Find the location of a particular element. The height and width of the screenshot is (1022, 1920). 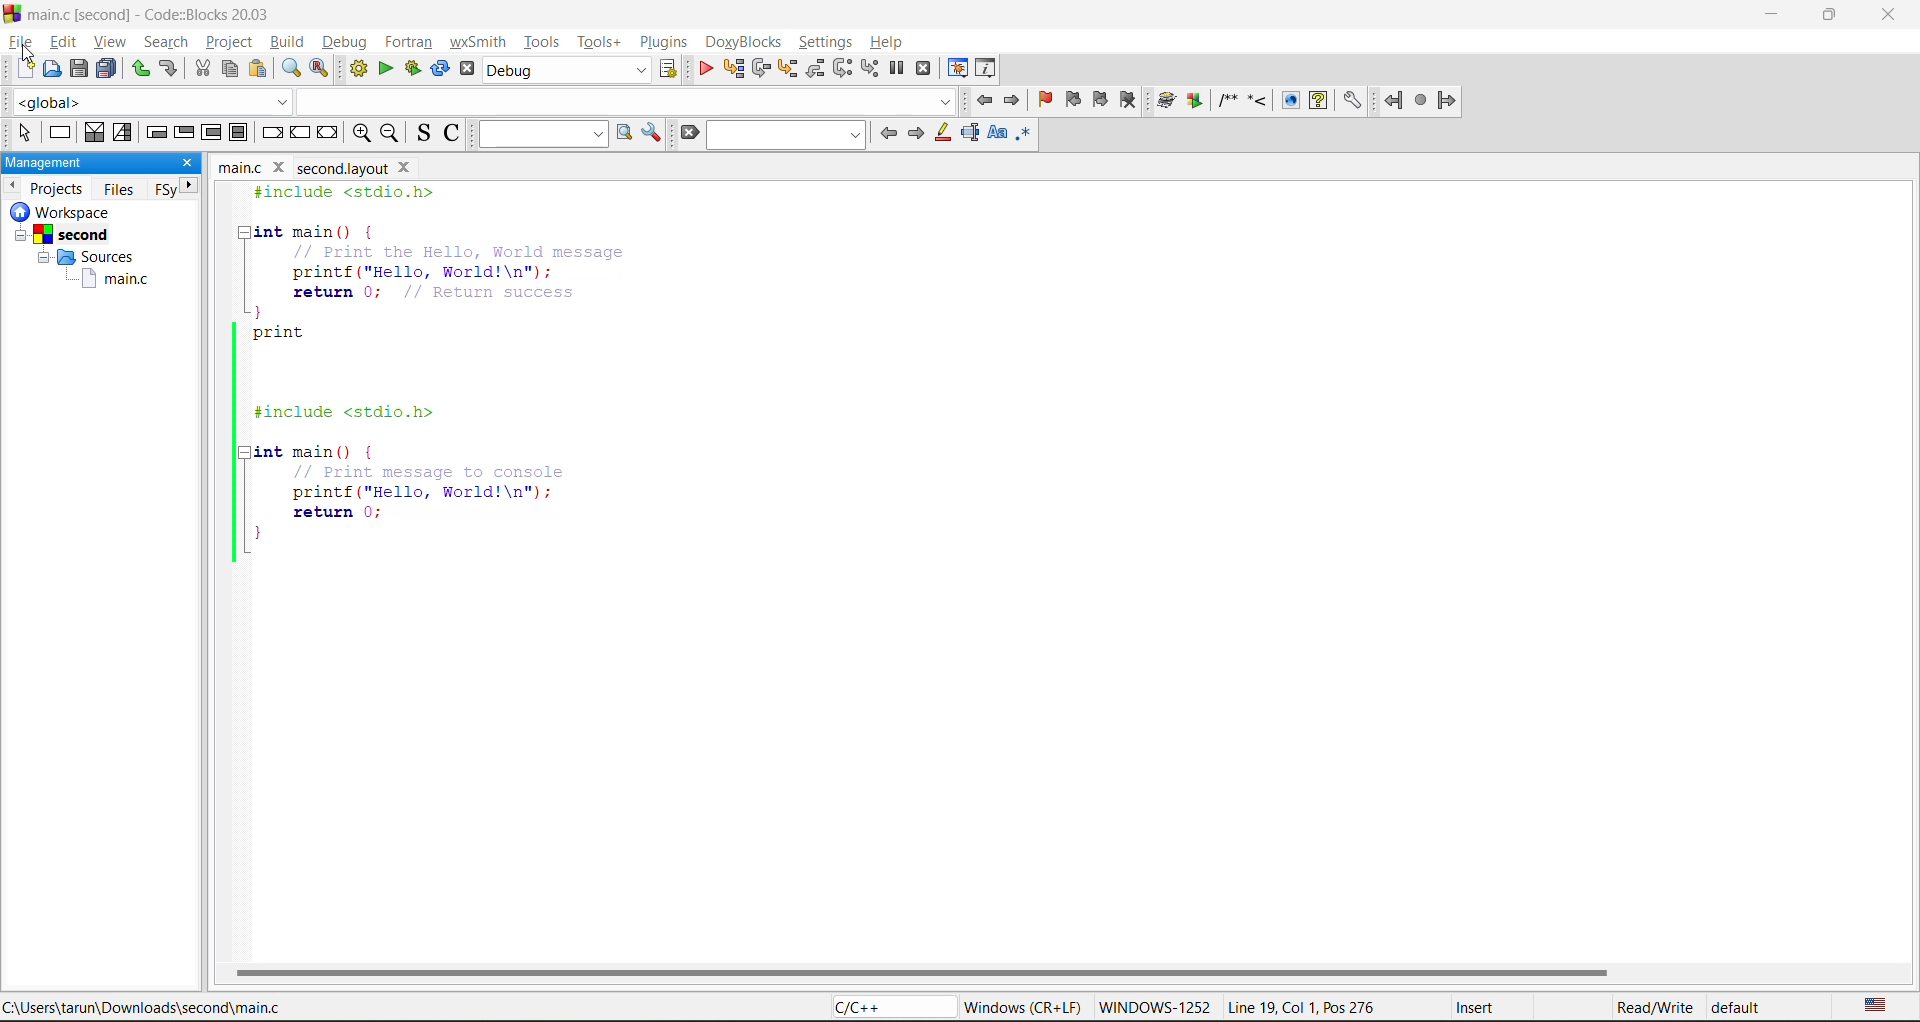

counting loop is located at coordinates (211, 134).